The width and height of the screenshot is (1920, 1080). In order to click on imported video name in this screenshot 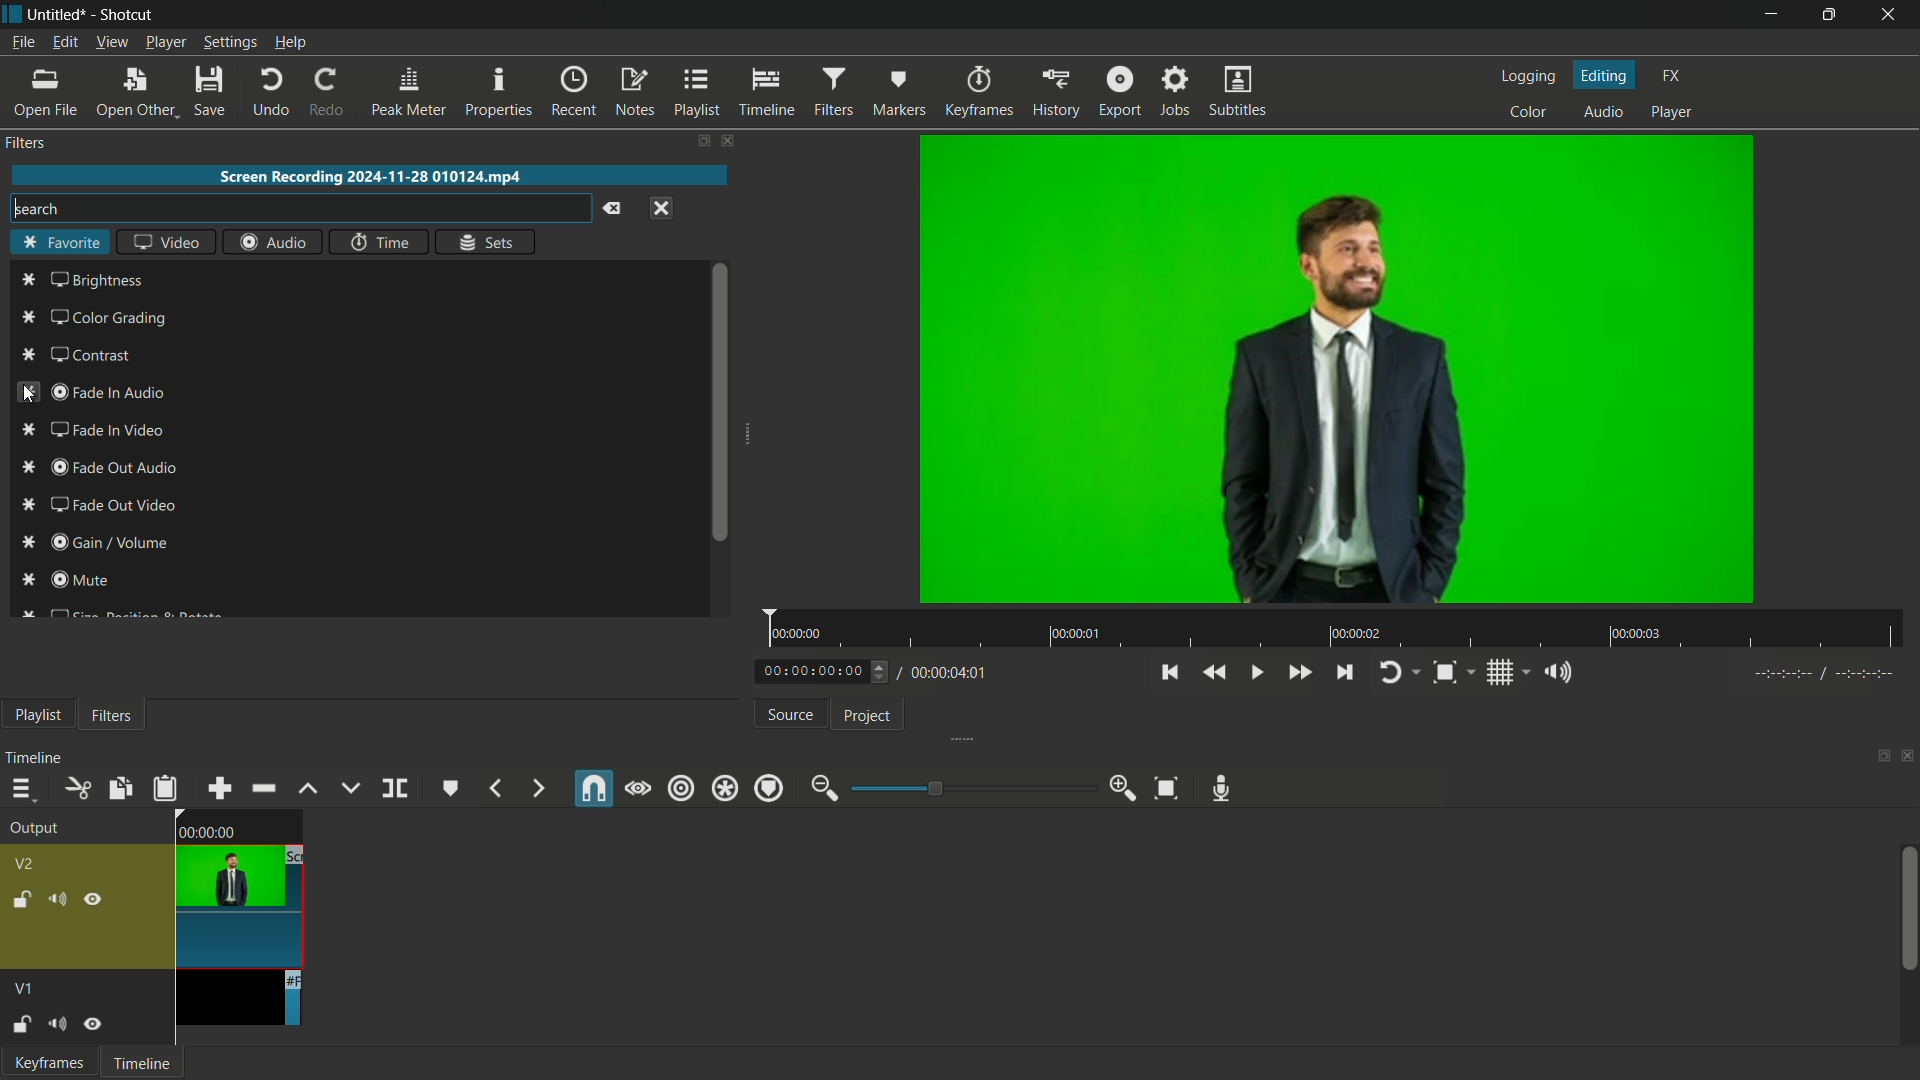, I will do `click(371, 177)`.